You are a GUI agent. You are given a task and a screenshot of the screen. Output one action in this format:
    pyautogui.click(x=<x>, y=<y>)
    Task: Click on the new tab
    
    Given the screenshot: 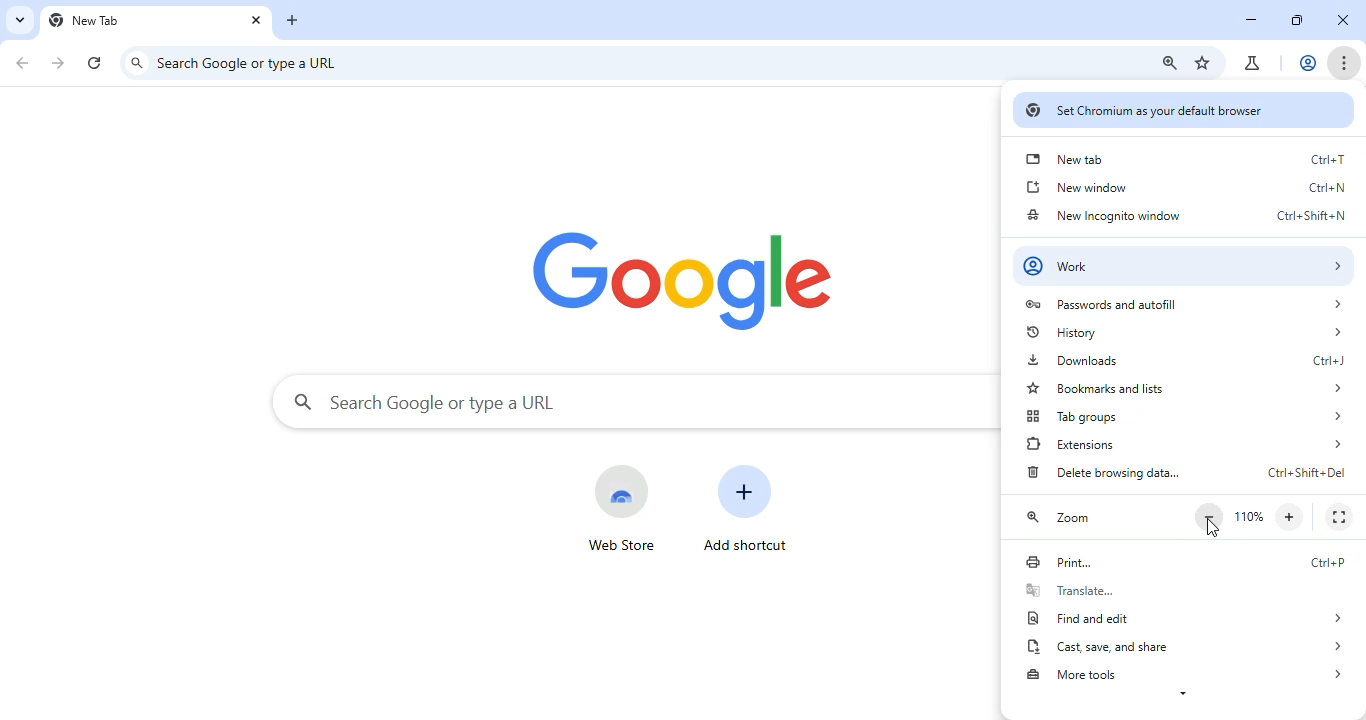 What is the action you would take?
    pyautogui.click(x=1186, y=159)
    